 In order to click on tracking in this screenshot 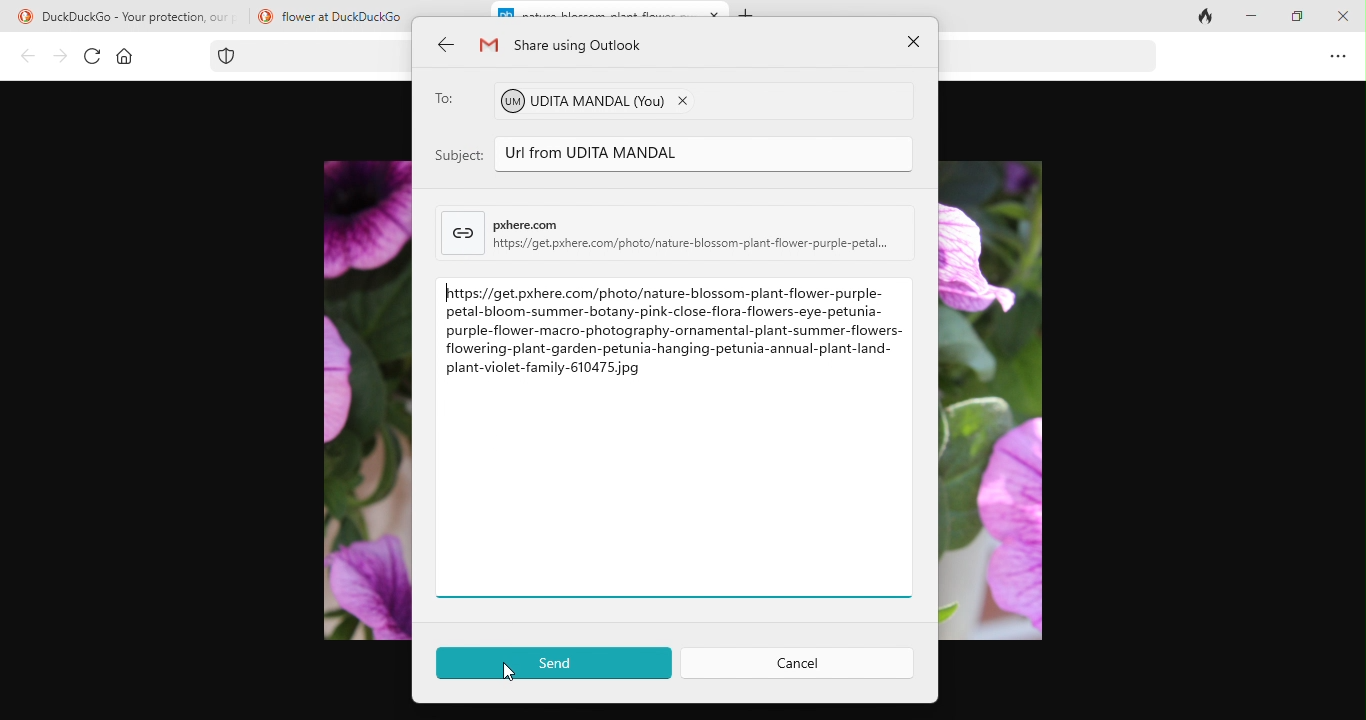, I will do `click(231, 56)`.